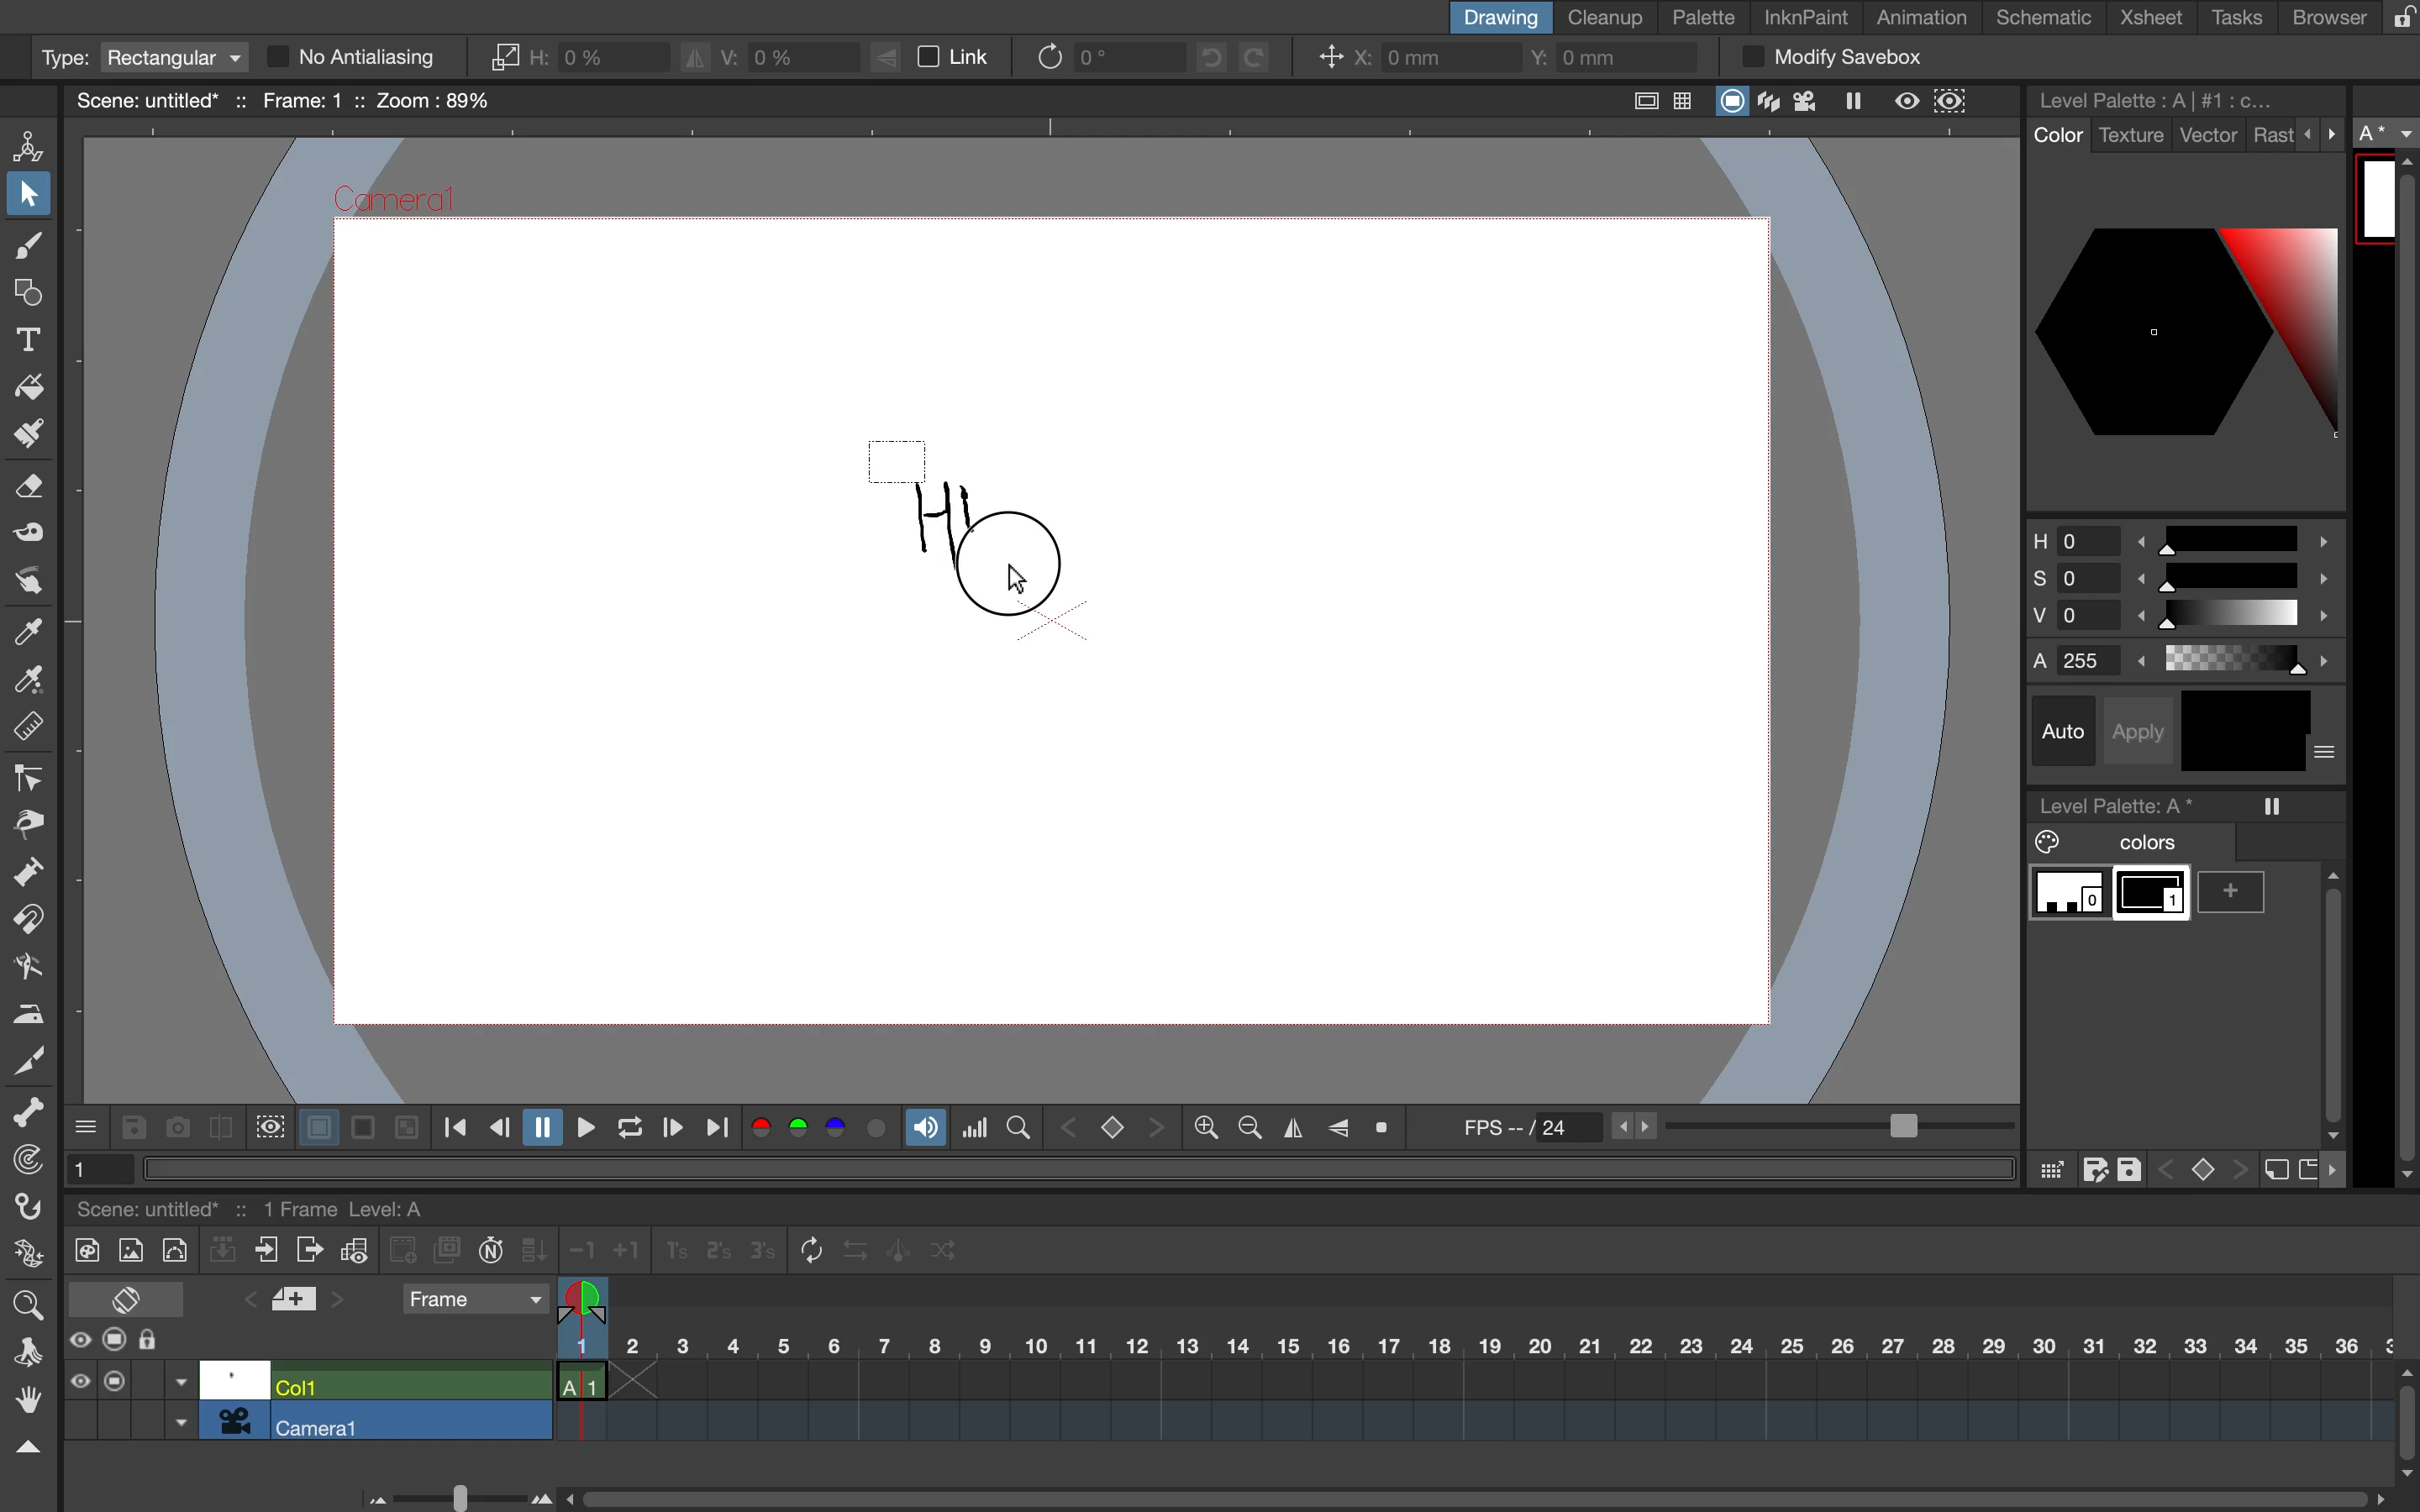 The height and width of the screenshot is (1512, 2420). What do you see at coordinates (975, 1128) in the screenshot?
I see `histogram` at bounding box center [975, 1128].